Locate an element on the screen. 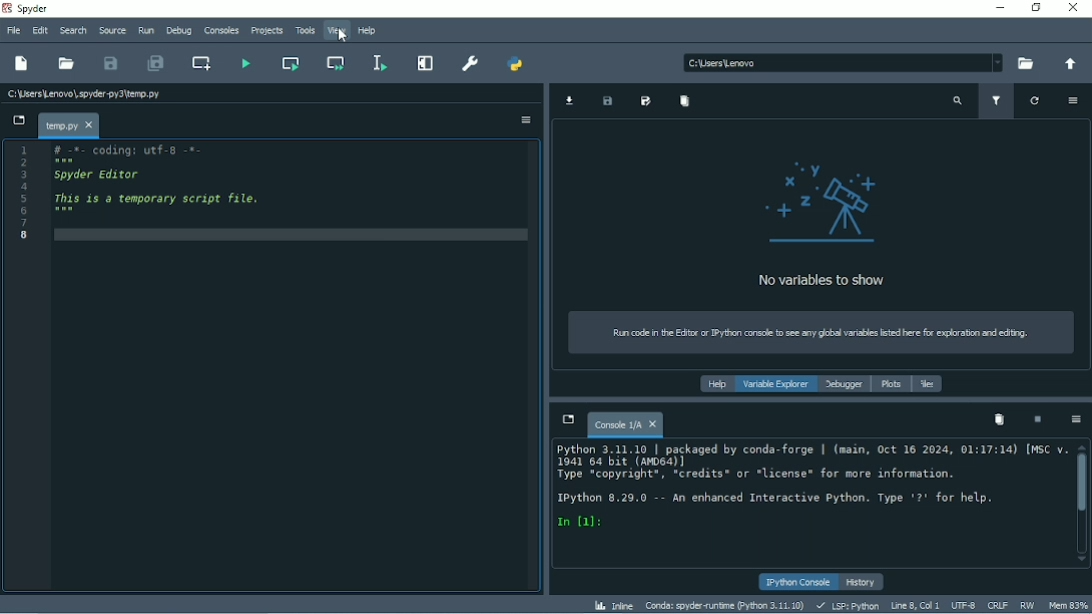  Maximize current pane is located at coordinates (425, 63).